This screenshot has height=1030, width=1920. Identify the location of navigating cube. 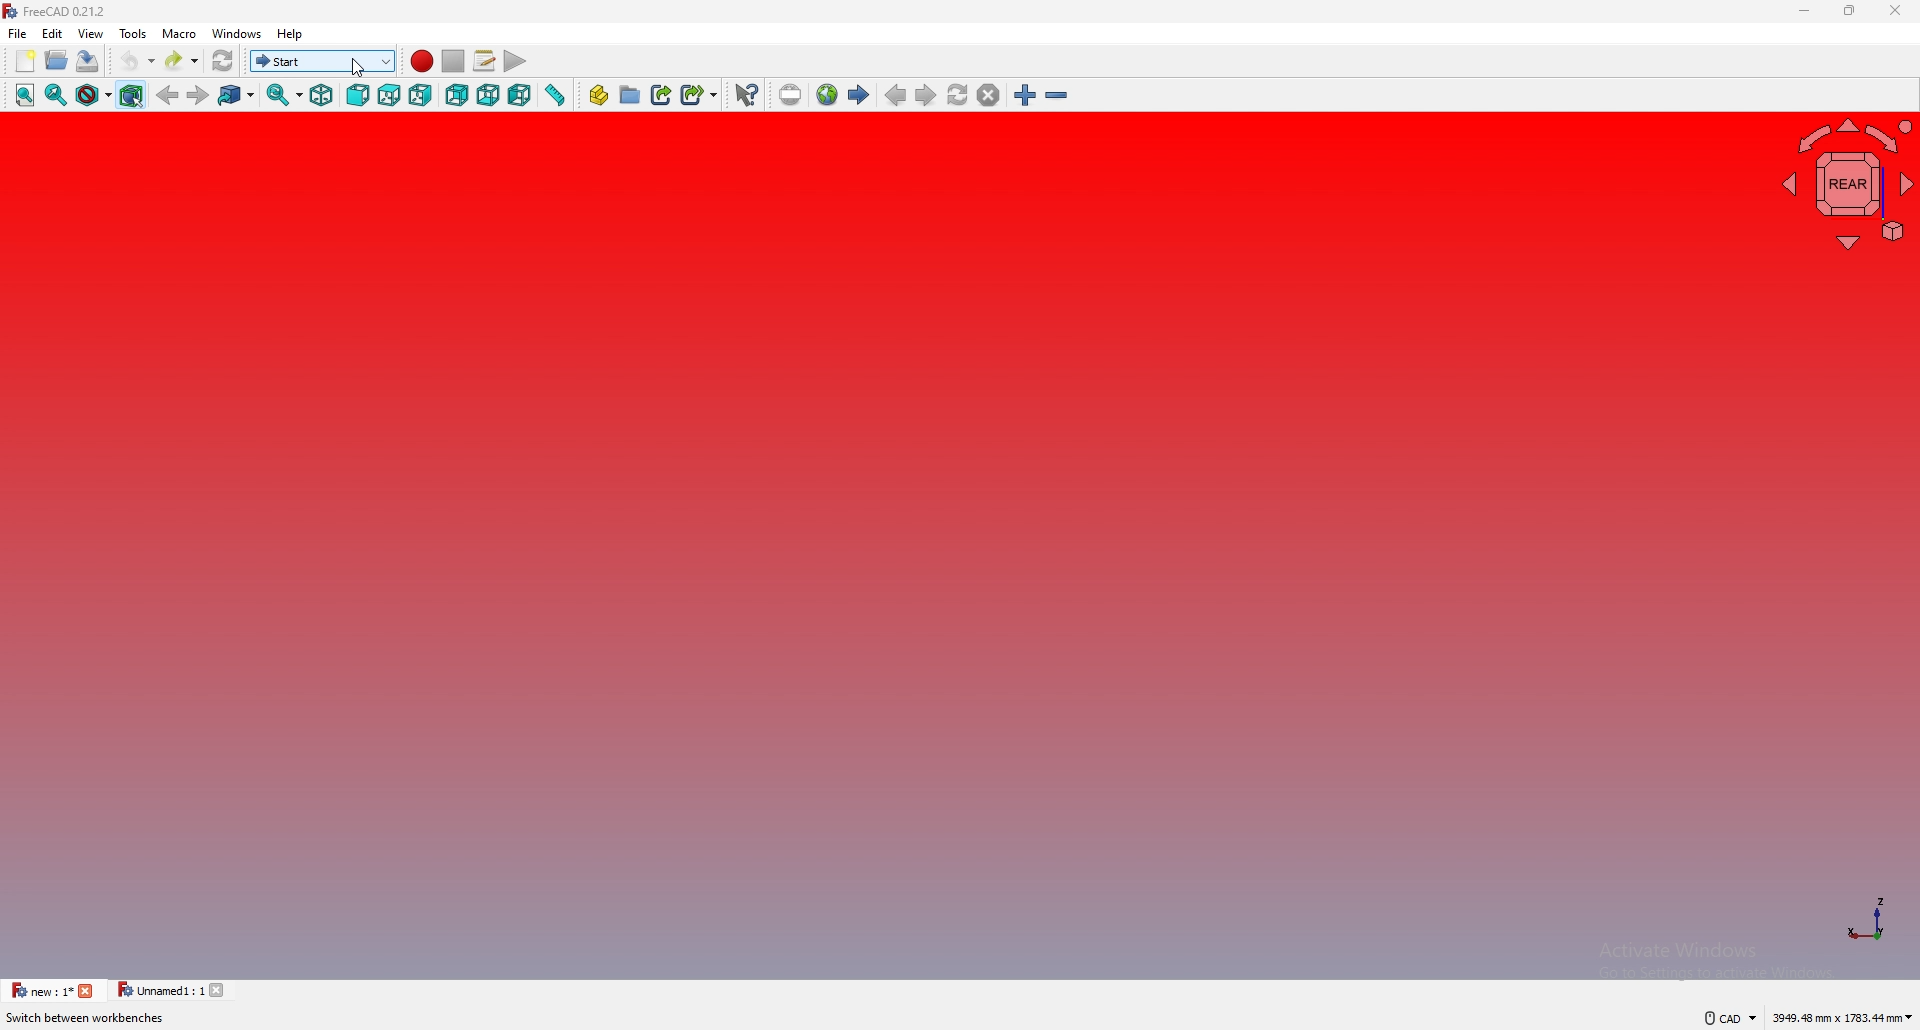
(1843, 184).